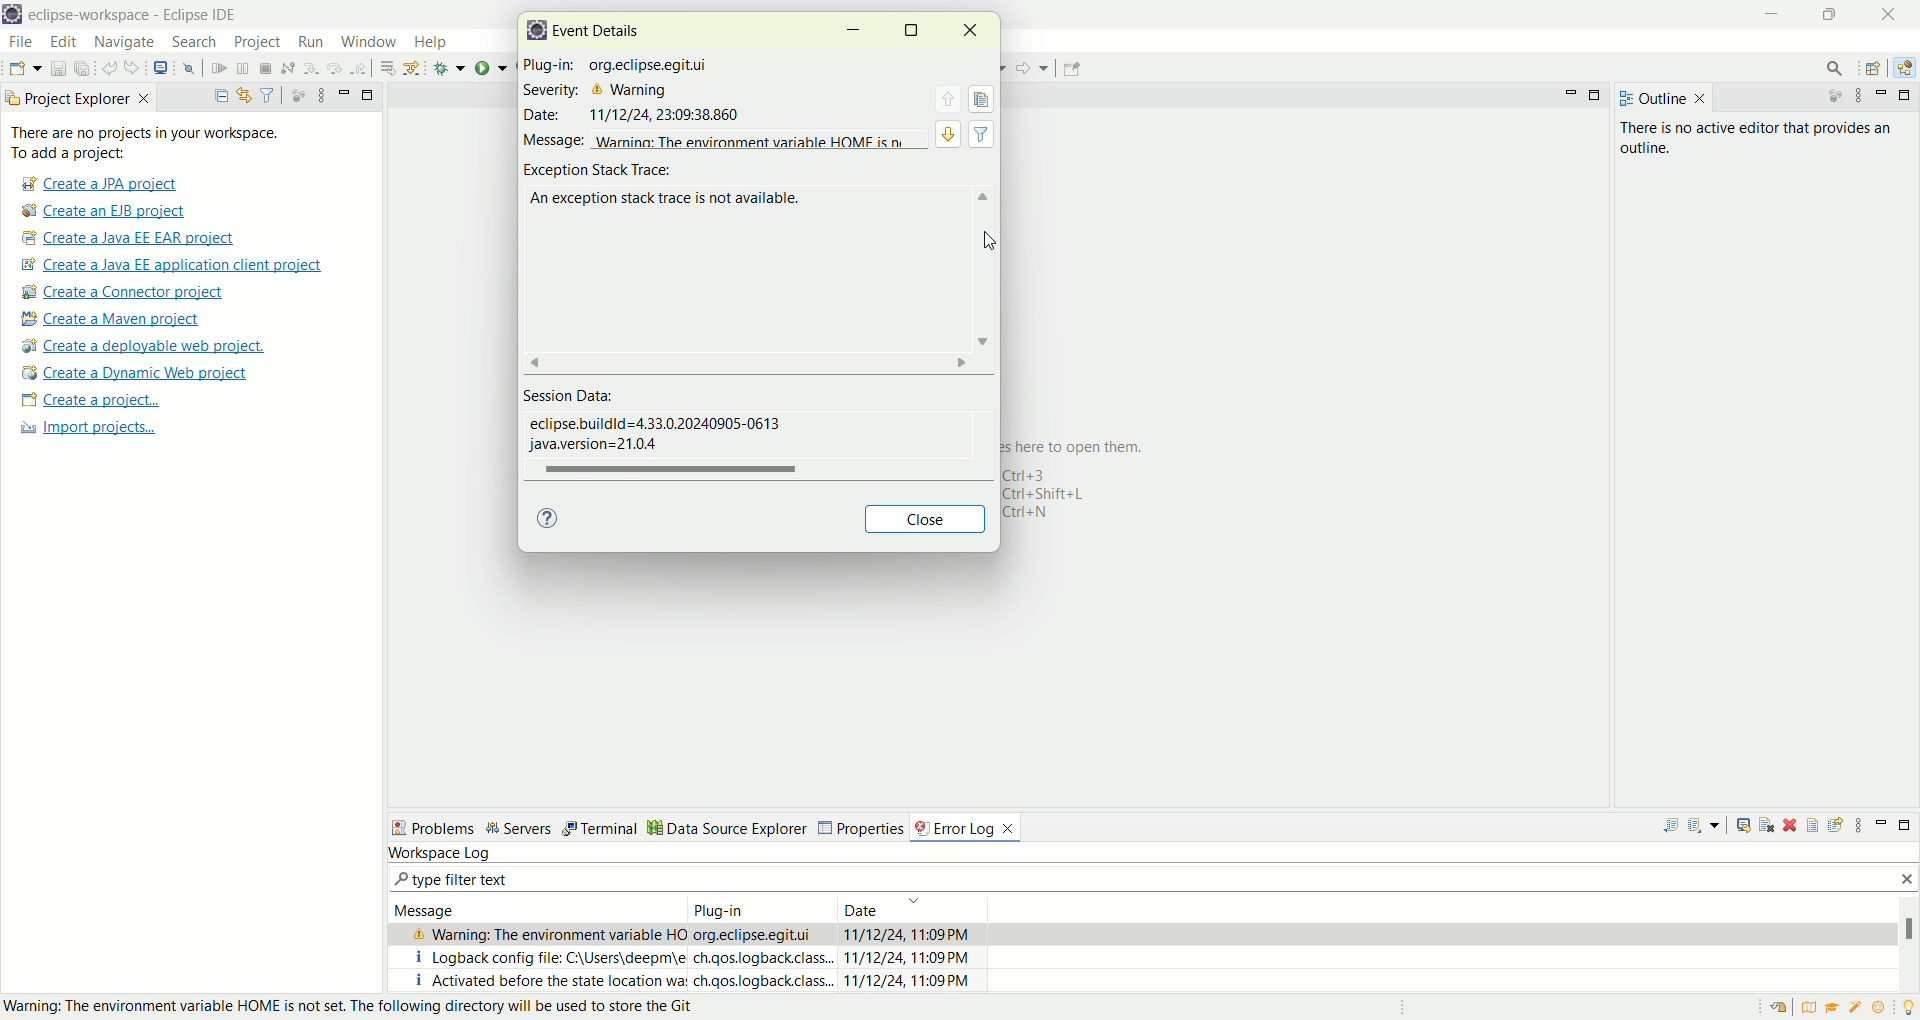  I want to click on Terminal, so click(598, 826).